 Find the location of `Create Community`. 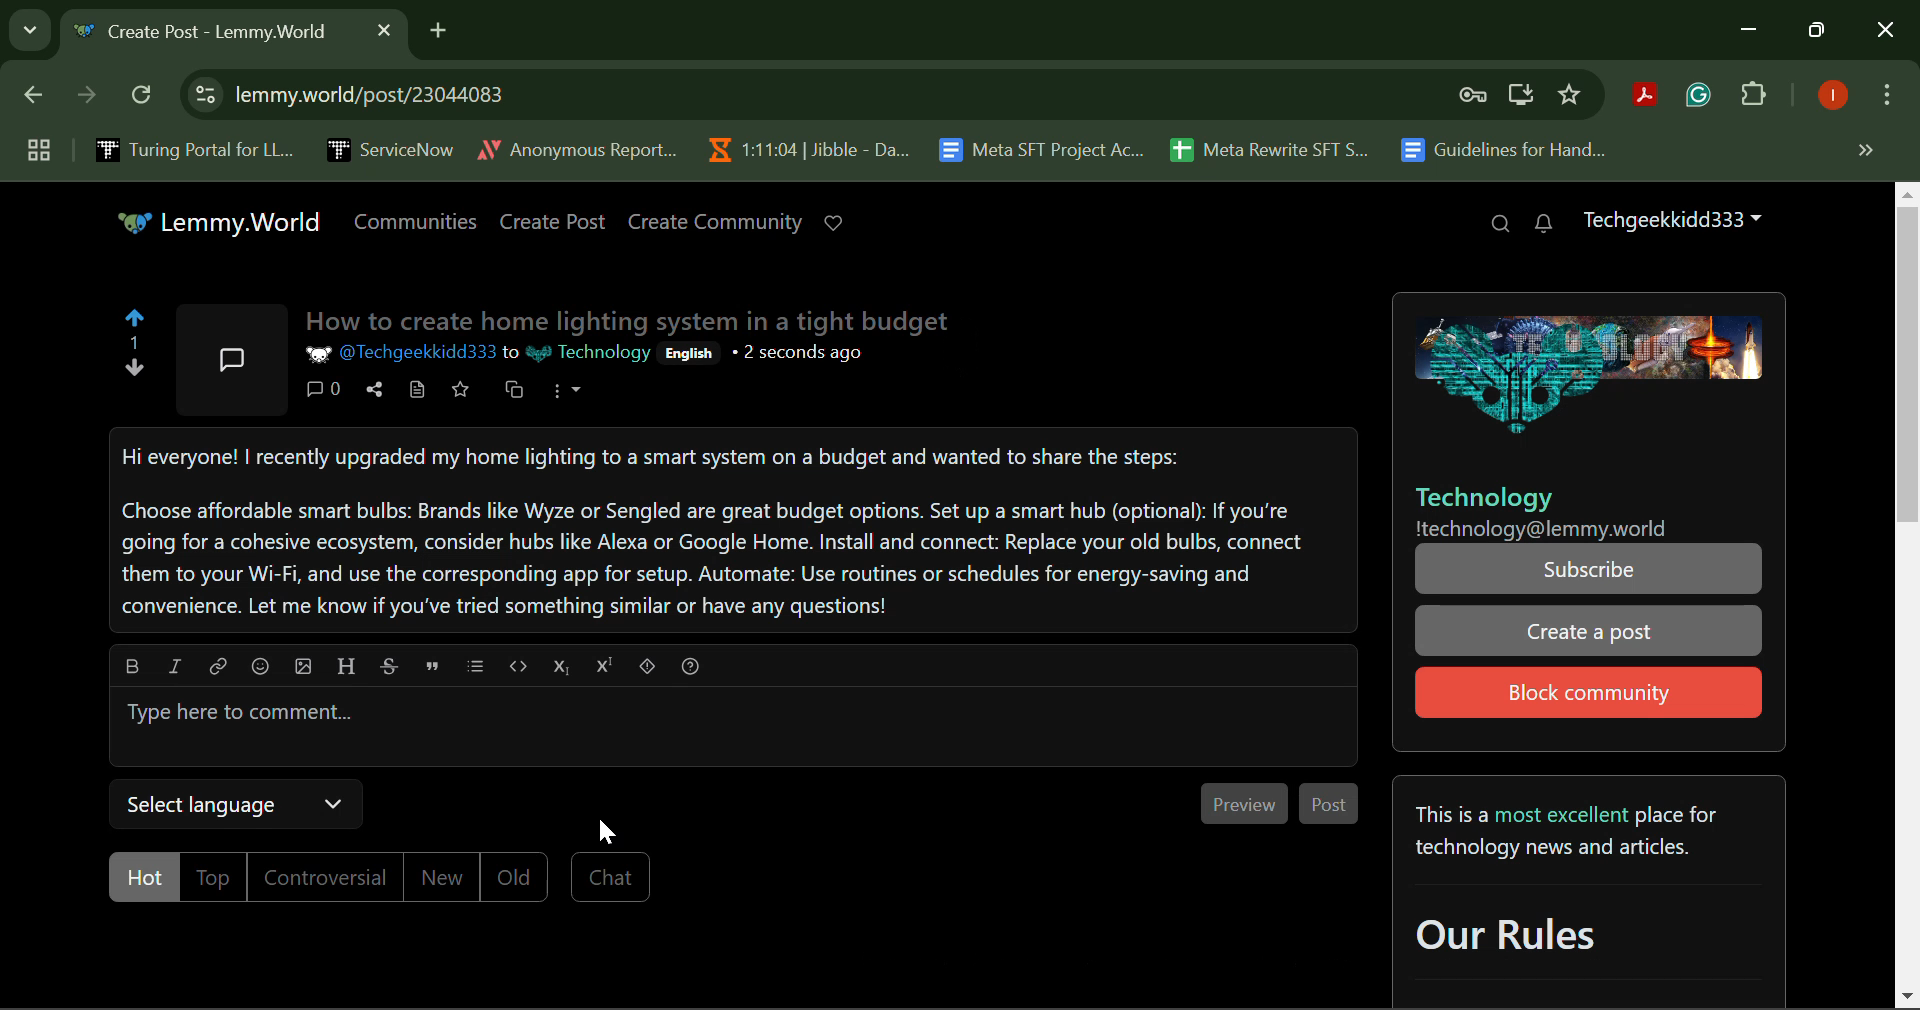

Create Community is located at coordinates (716, 221).